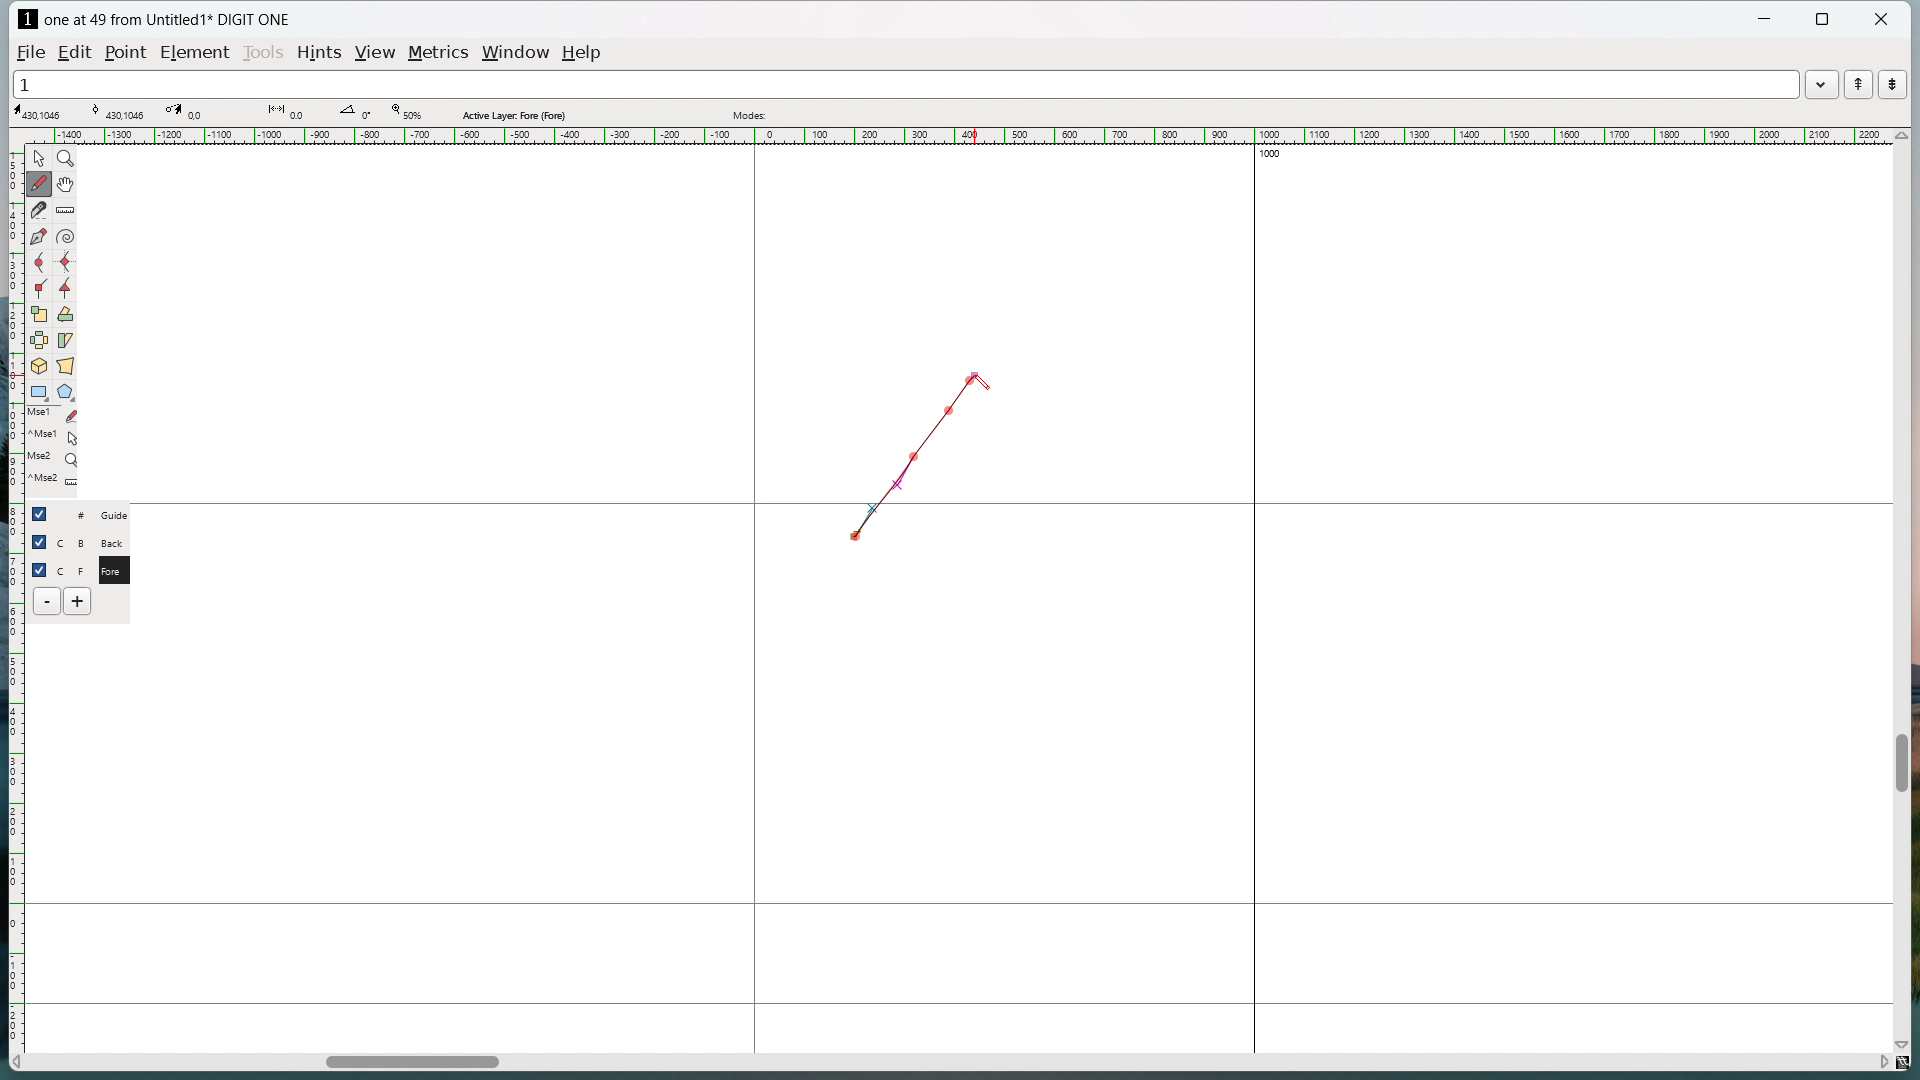 The image size is (1920, 1080). I want to click on edit, so click(78, 52).